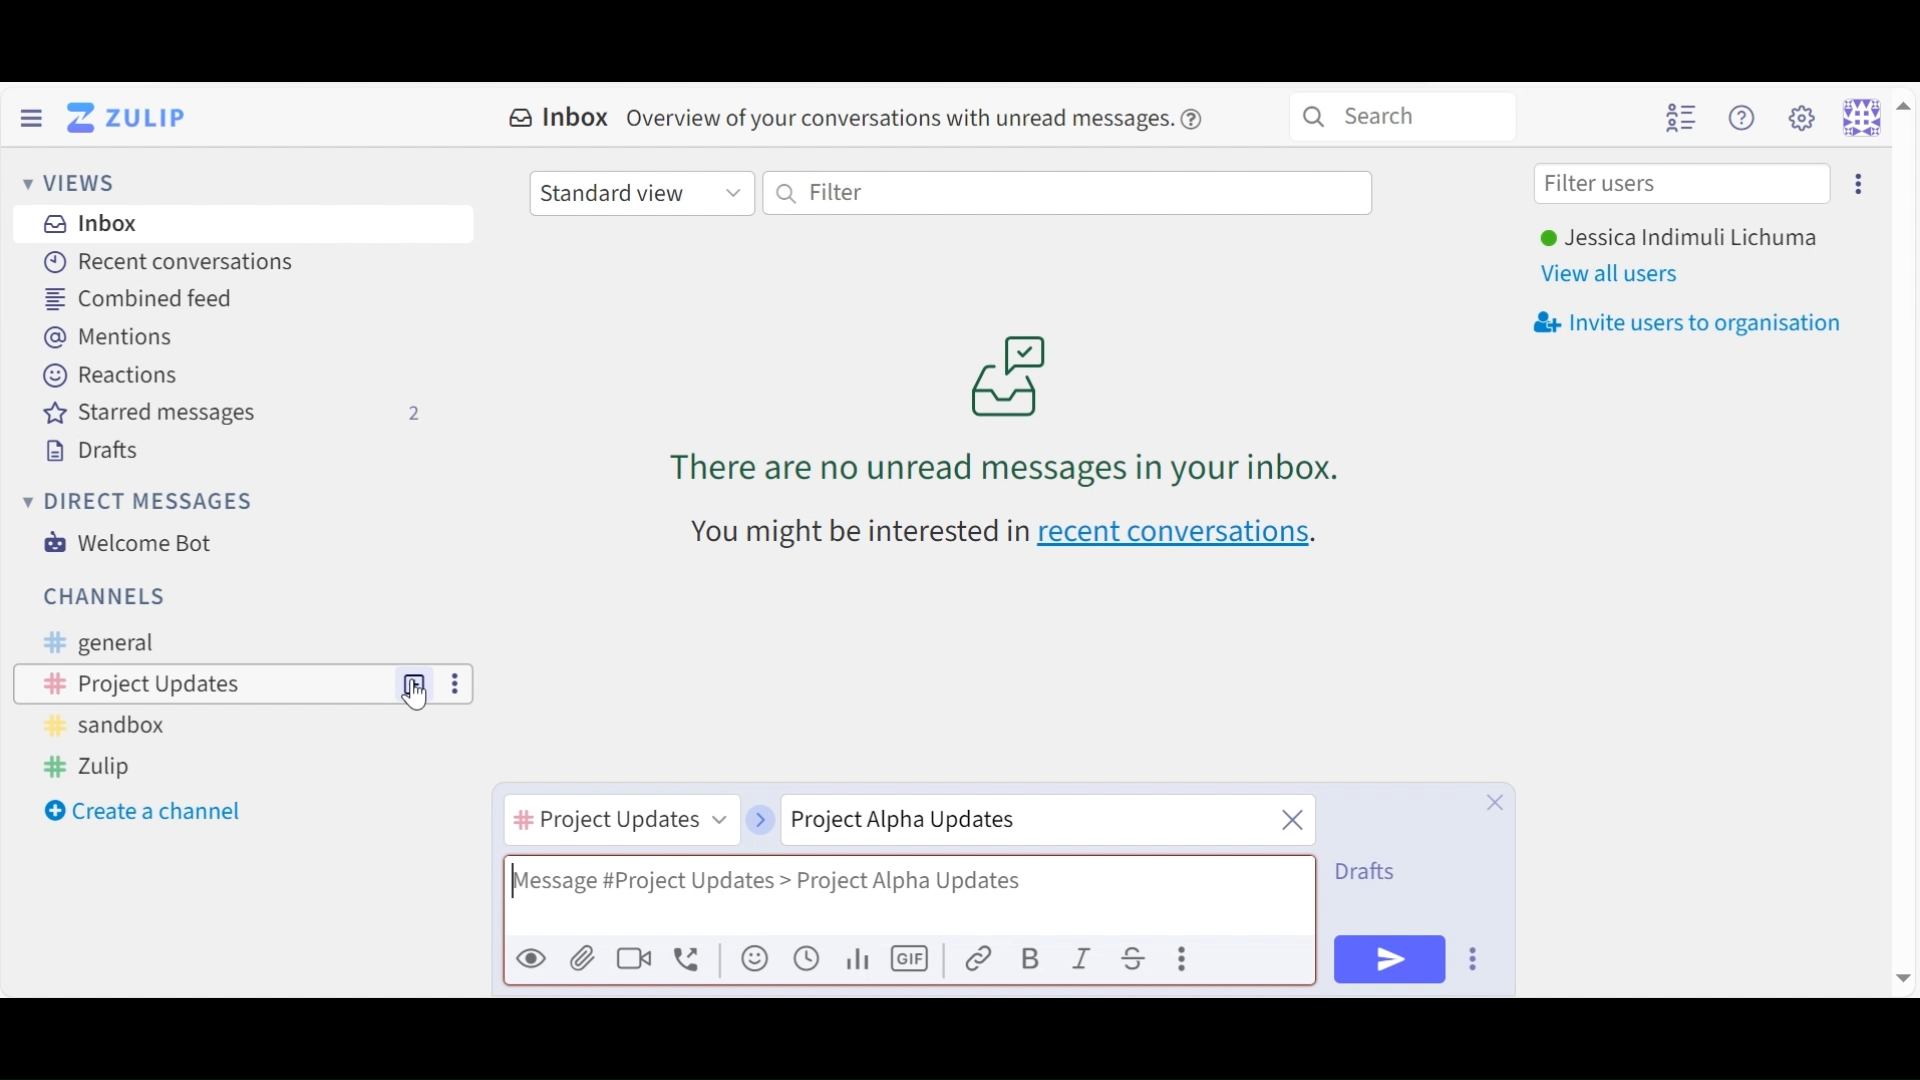 This screenshot has height=1080, width=1920. I want to click on close, so click(1294, 817).